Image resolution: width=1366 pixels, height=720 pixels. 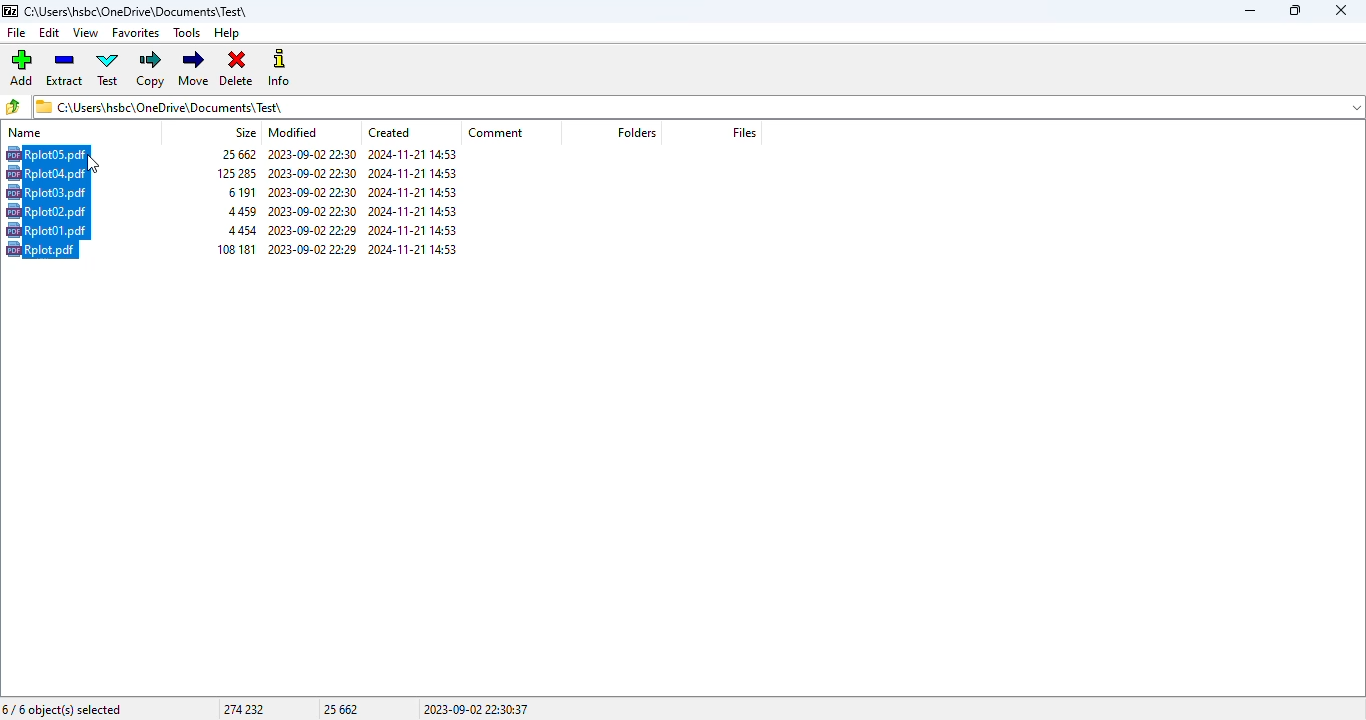 I want to click on created, so click(x=389, y=133).